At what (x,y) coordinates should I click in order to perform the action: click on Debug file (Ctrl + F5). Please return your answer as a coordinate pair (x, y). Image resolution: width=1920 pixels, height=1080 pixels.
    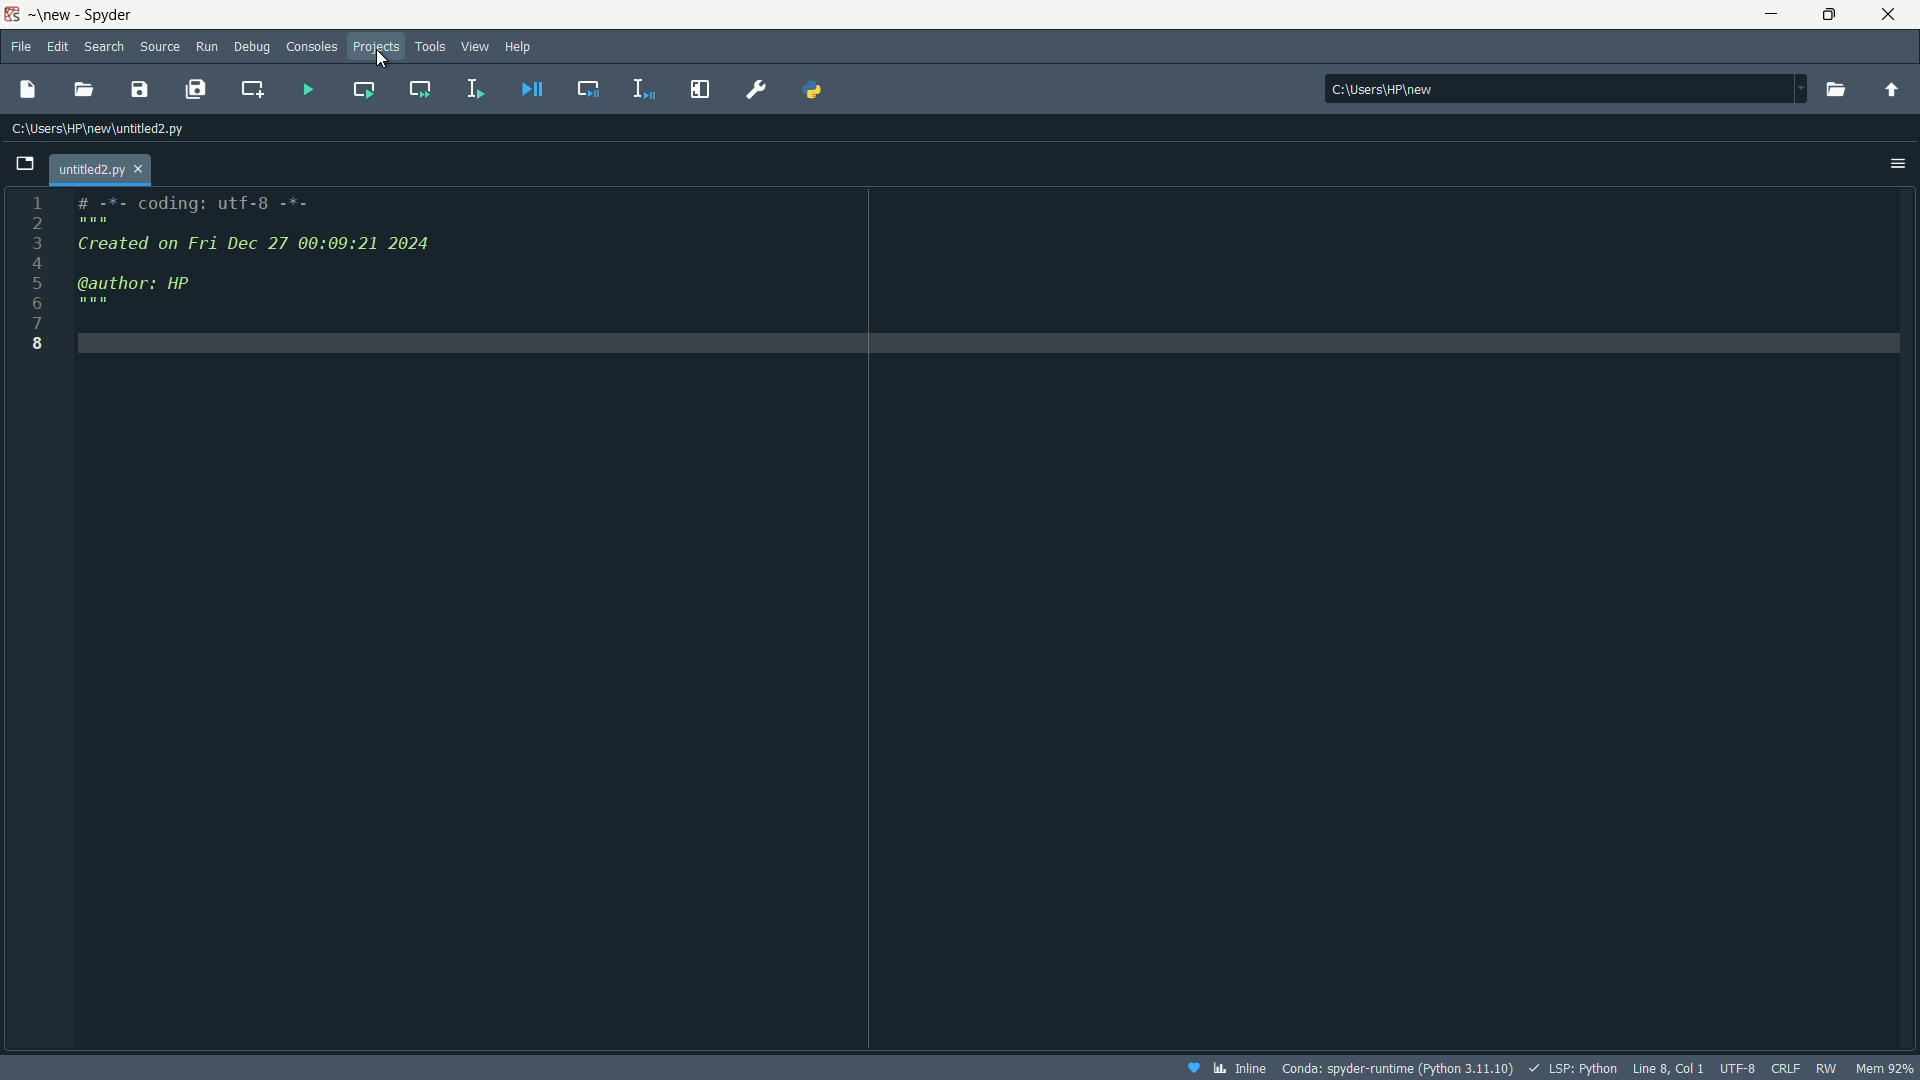
    Looking at the image, I should click on (534, 89).